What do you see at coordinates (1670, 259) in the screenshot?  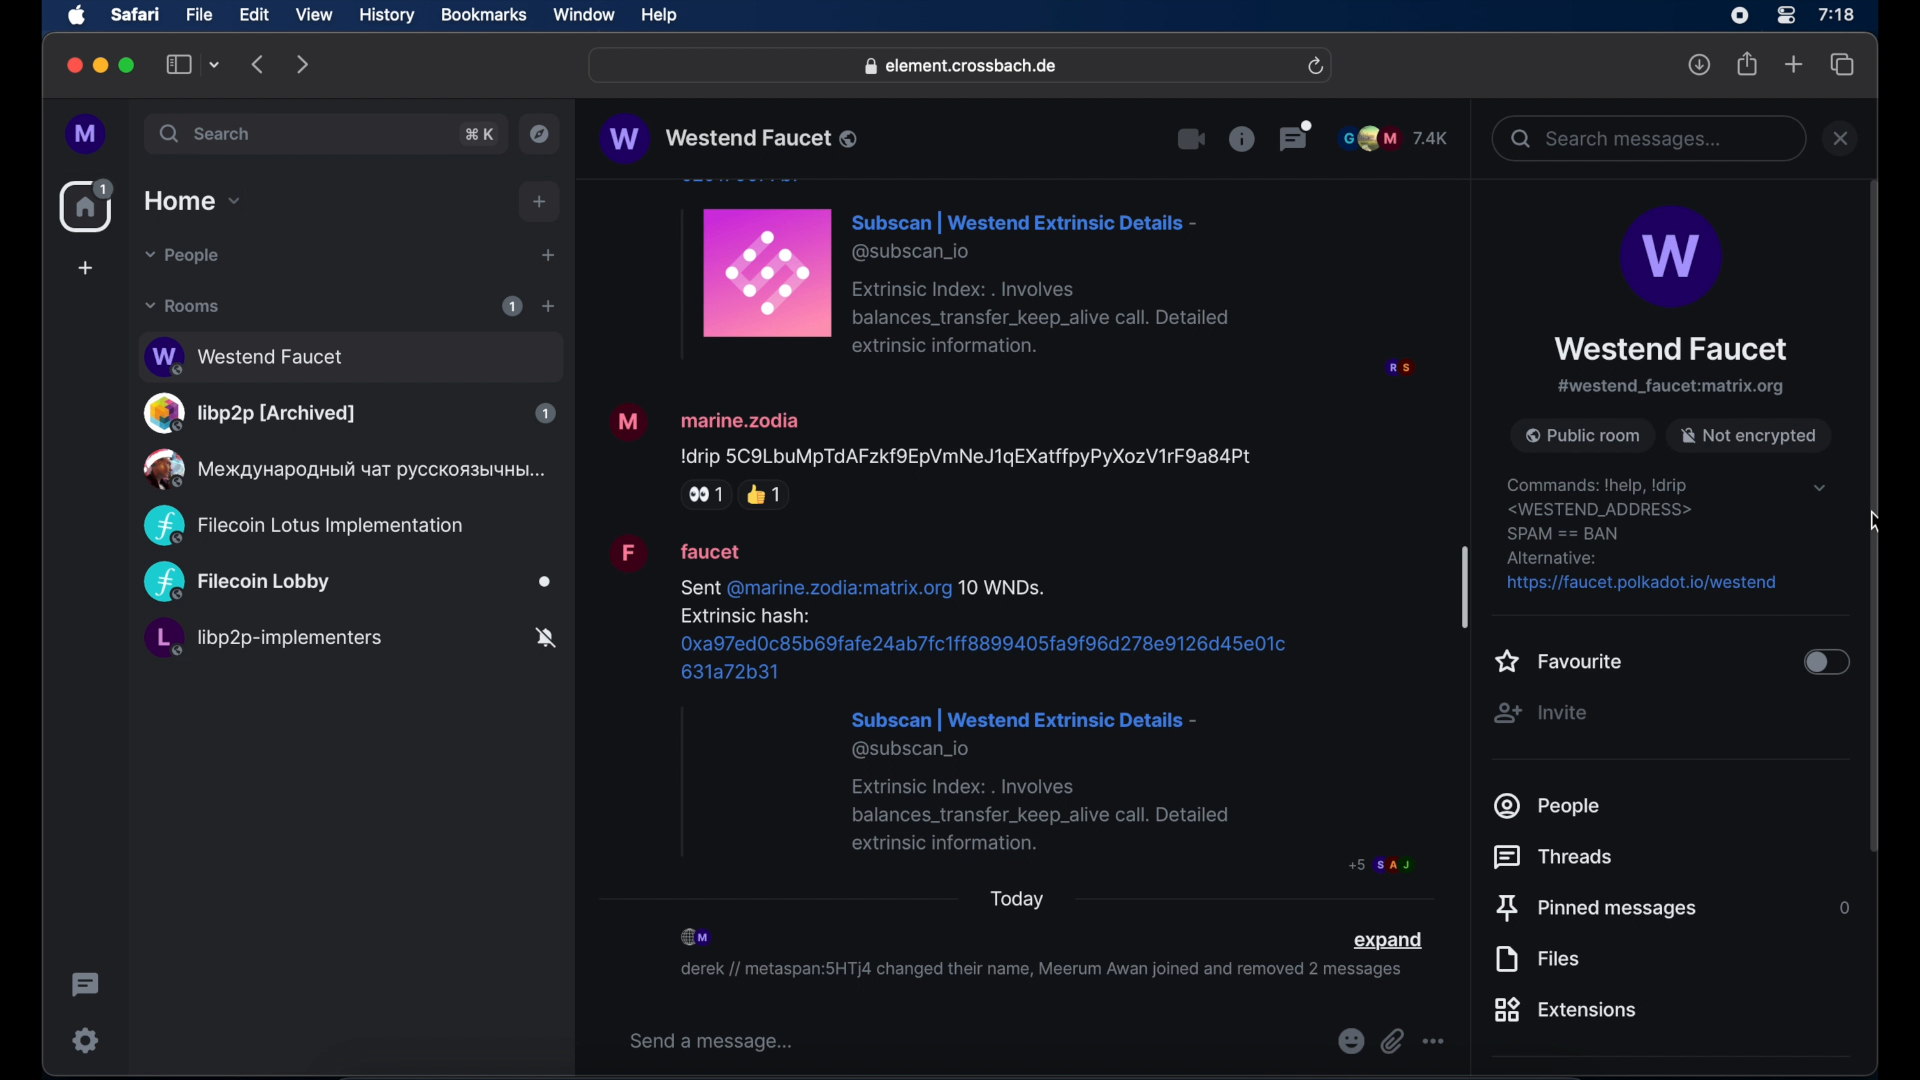 I see `profile picture` at bounding box center [1670, 259].